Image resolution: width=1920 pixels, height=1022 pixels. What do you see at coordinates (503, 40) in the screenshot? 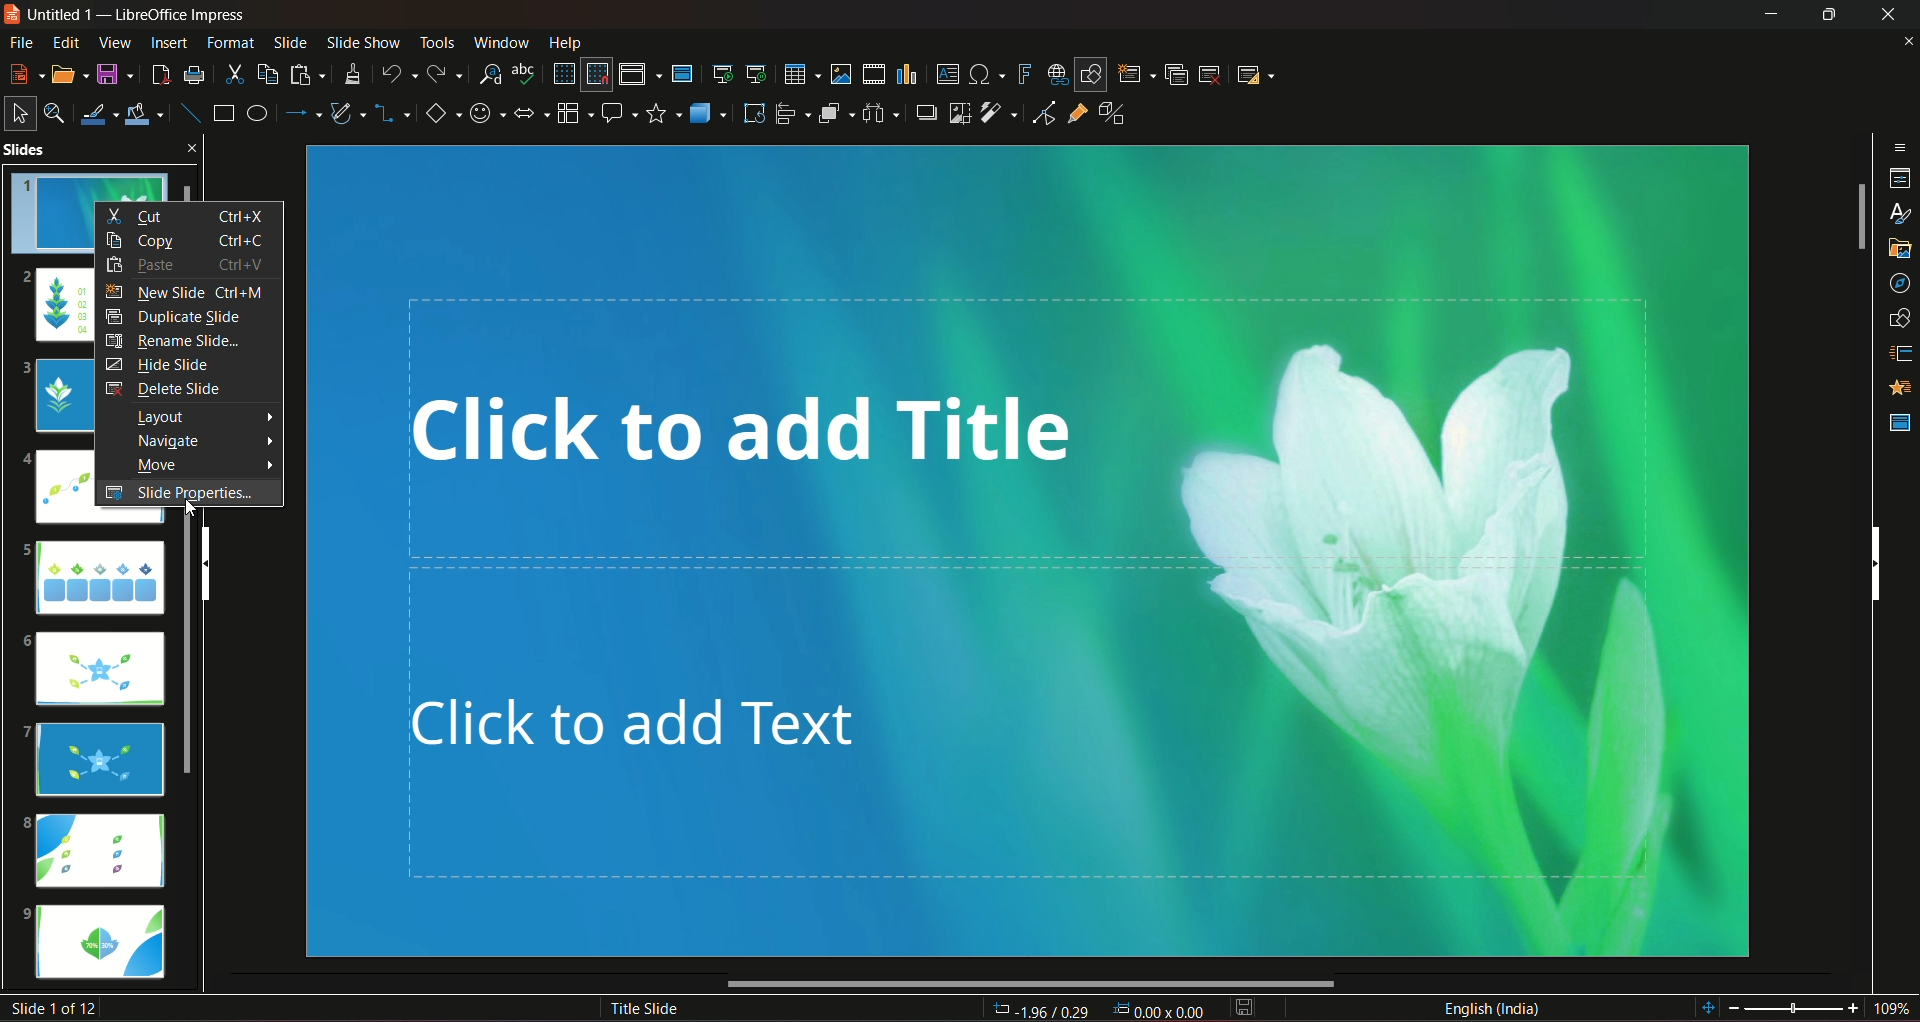
I see `window` at bounding box center [503, 40].